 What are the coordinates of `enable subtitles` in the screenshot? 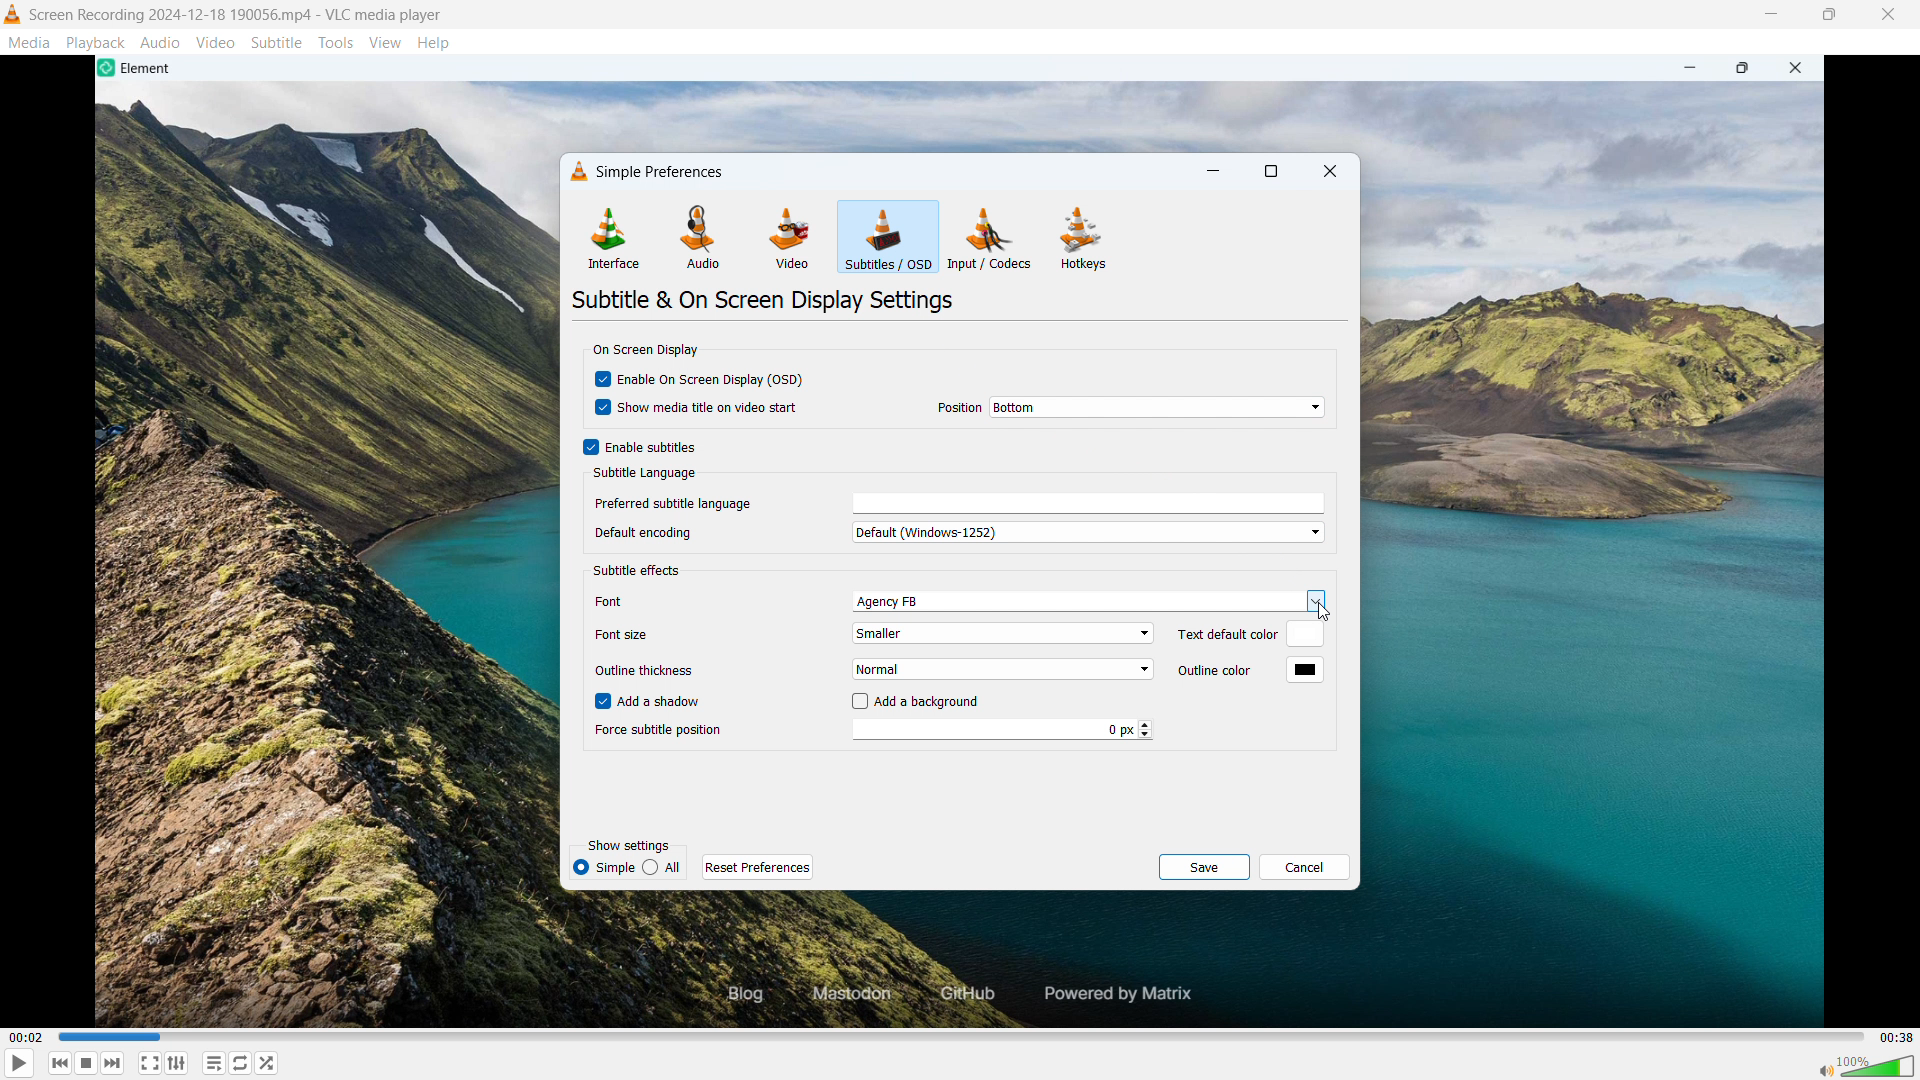 It's located at (640, 447).